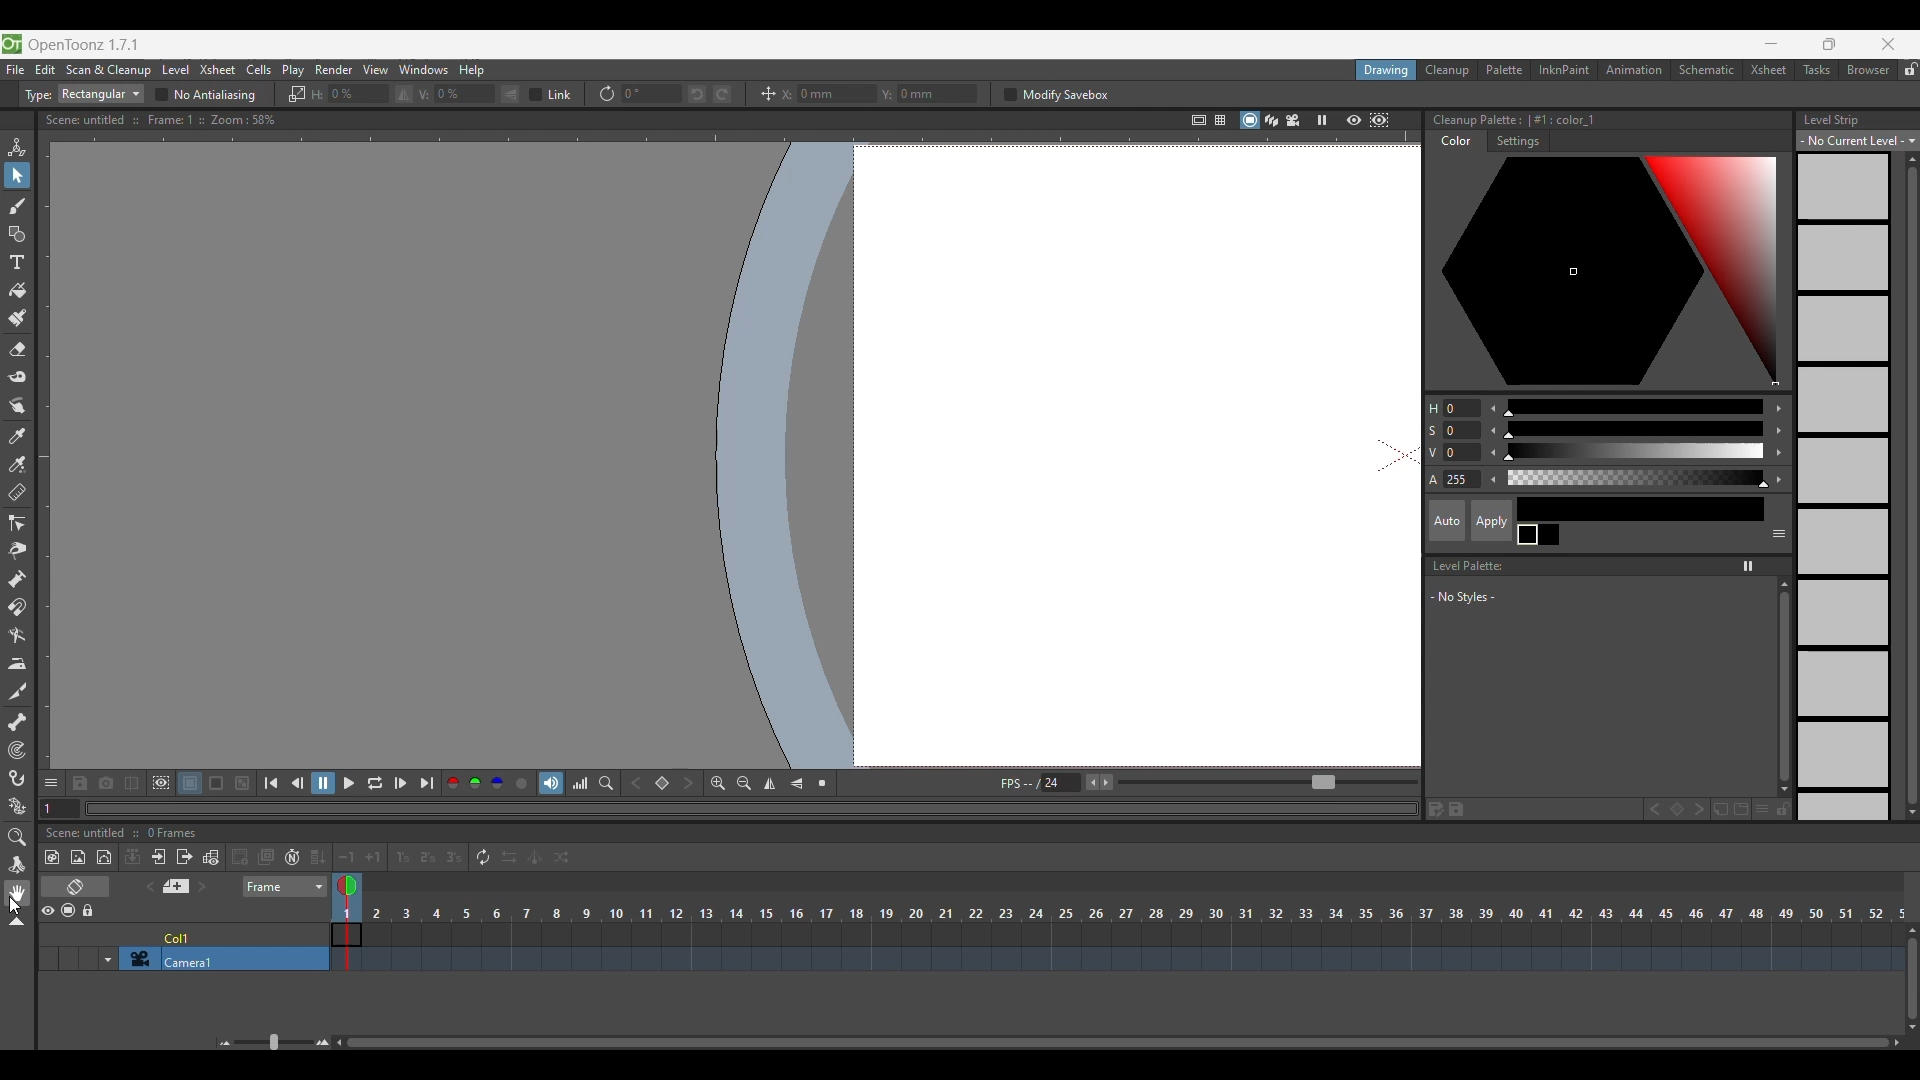  Describe the element at coordinates (18, 894) in the screenshot. I see `Hand tool` at that location.